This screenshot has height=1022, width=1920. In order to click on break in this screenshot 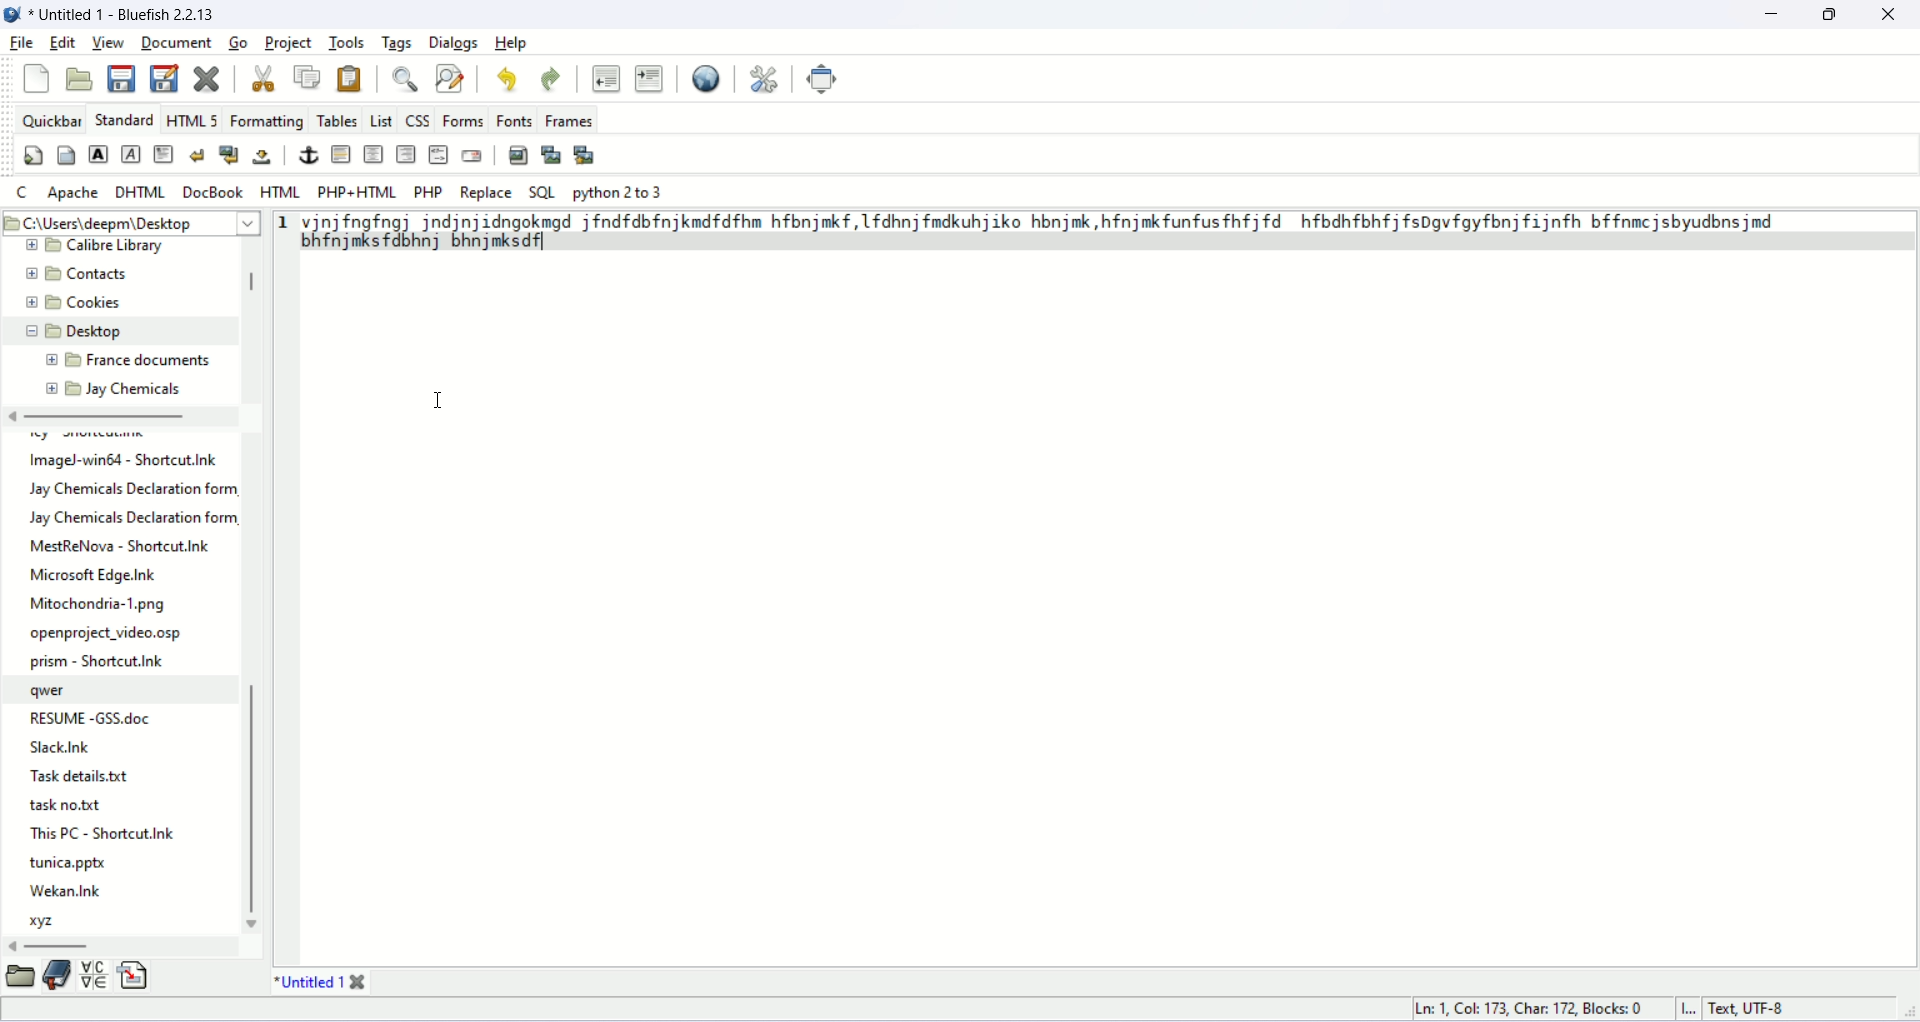, I will do `click(195, 154)`.